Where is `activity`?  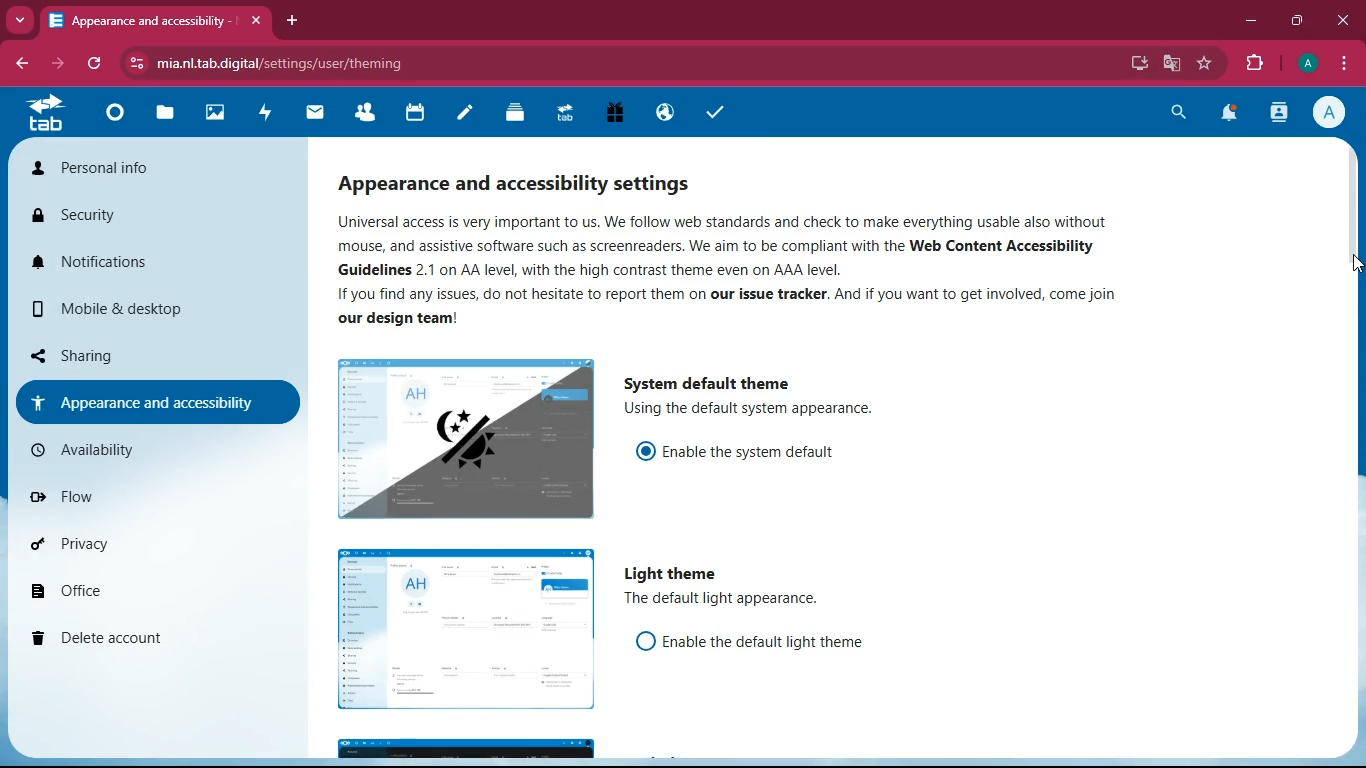
activity is located at coordinates (260, 114).